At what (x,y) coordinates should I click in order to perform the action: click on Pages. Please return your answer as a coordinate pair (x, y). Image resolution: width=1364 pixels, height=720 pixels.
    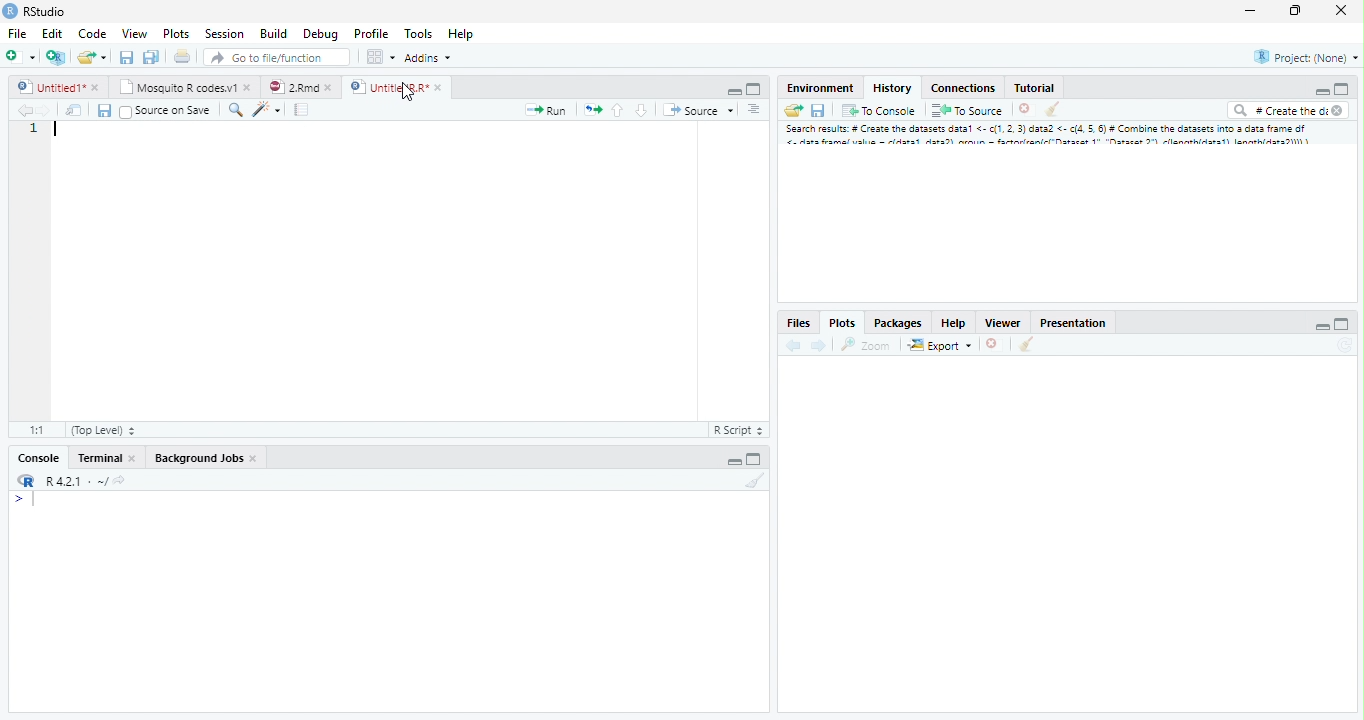
    Looking at the image, I should click on (300, 111).